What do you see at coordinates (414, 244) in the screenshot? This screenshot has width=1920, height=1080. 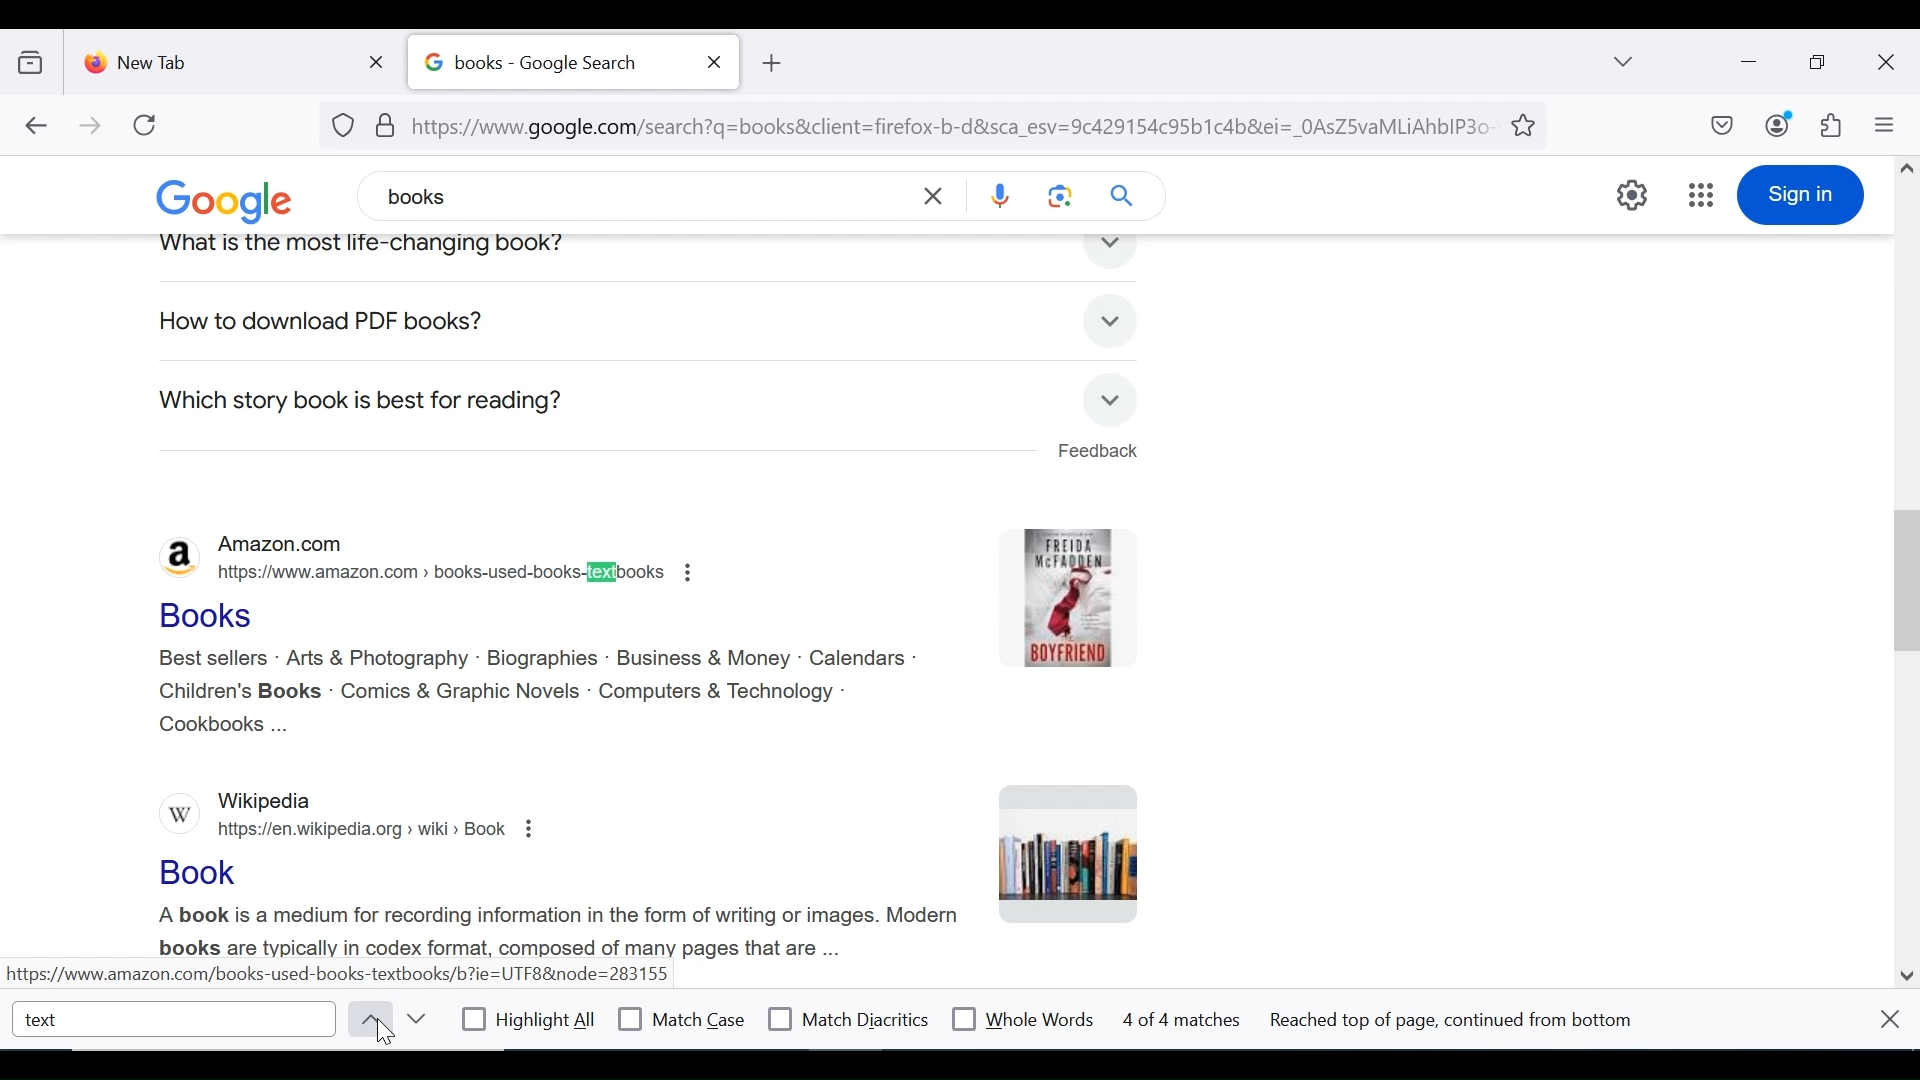 I see `what is the most life changing book` at bounding box center [414, 244].